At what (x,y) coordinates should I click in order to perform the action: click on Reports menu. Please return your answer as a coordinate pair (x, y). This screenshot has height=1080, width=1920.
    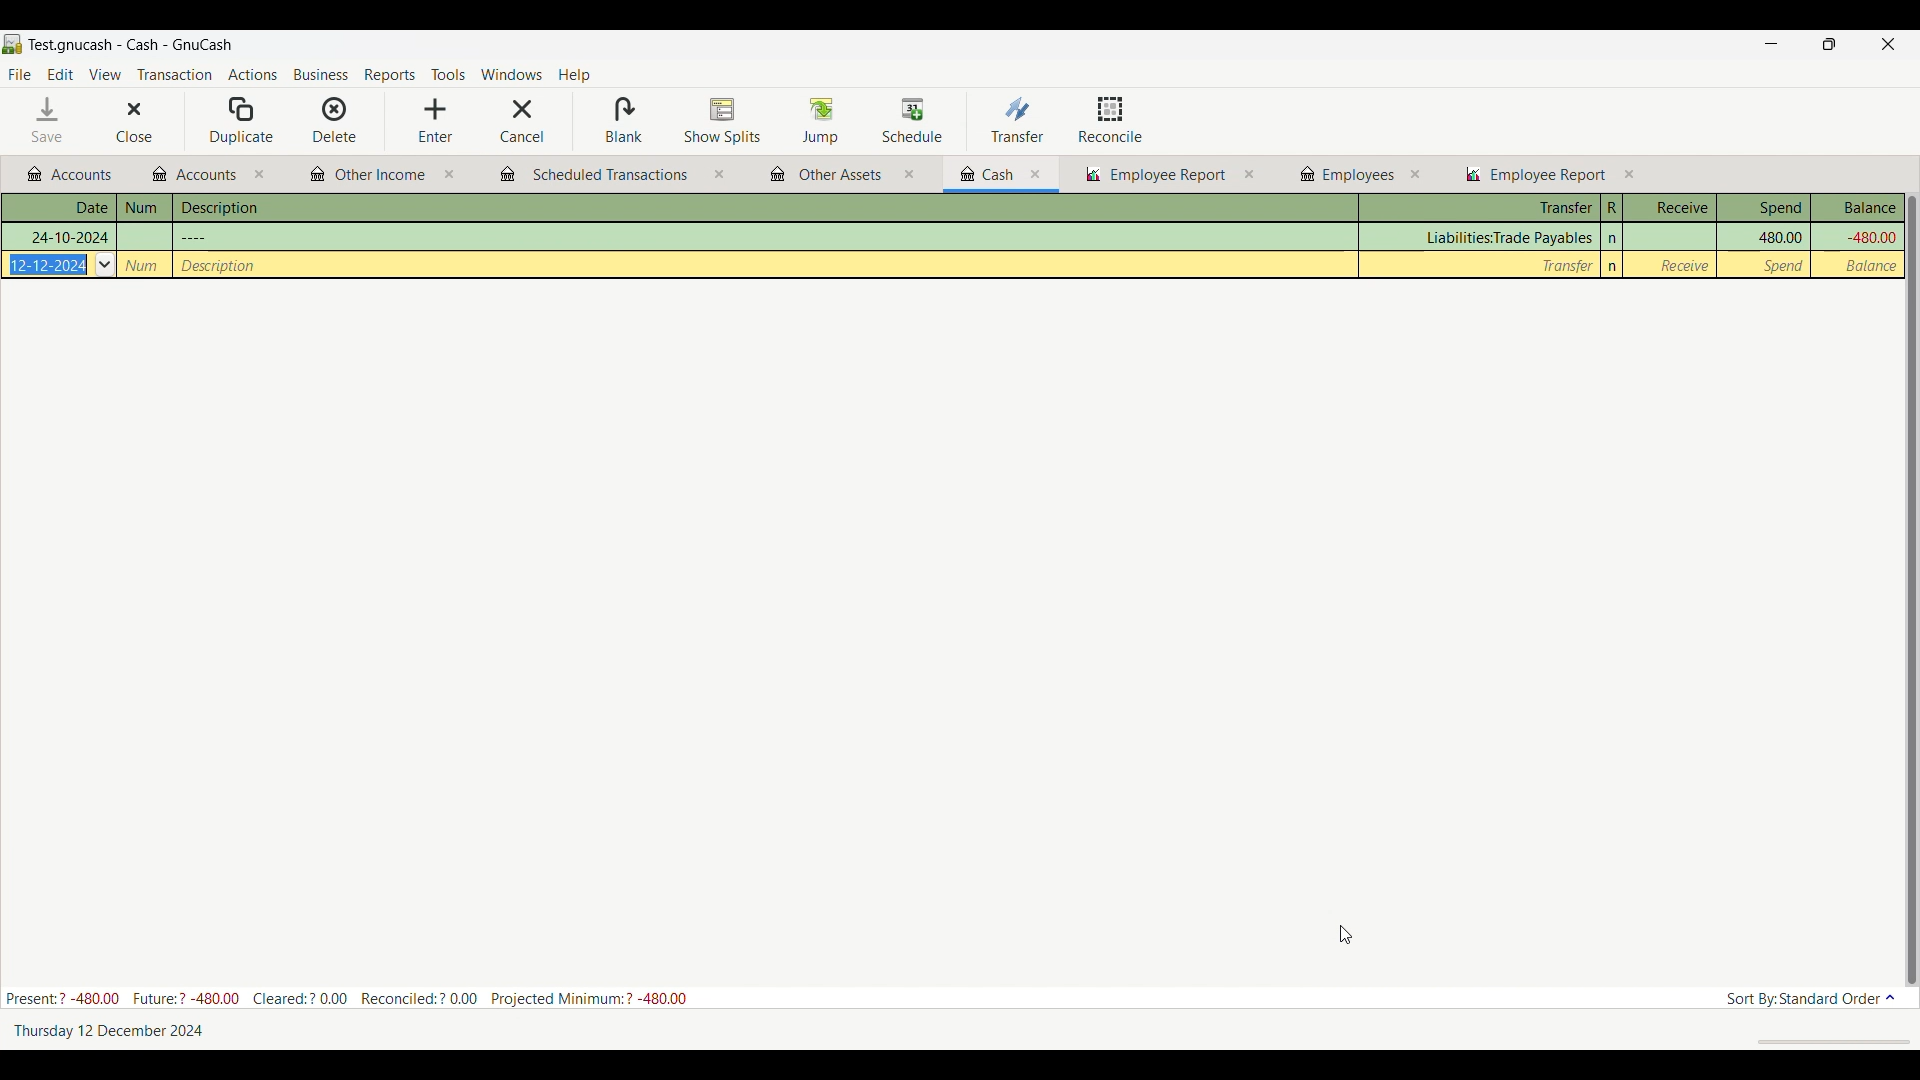
    Looking at the image, I should click on (390, 75).